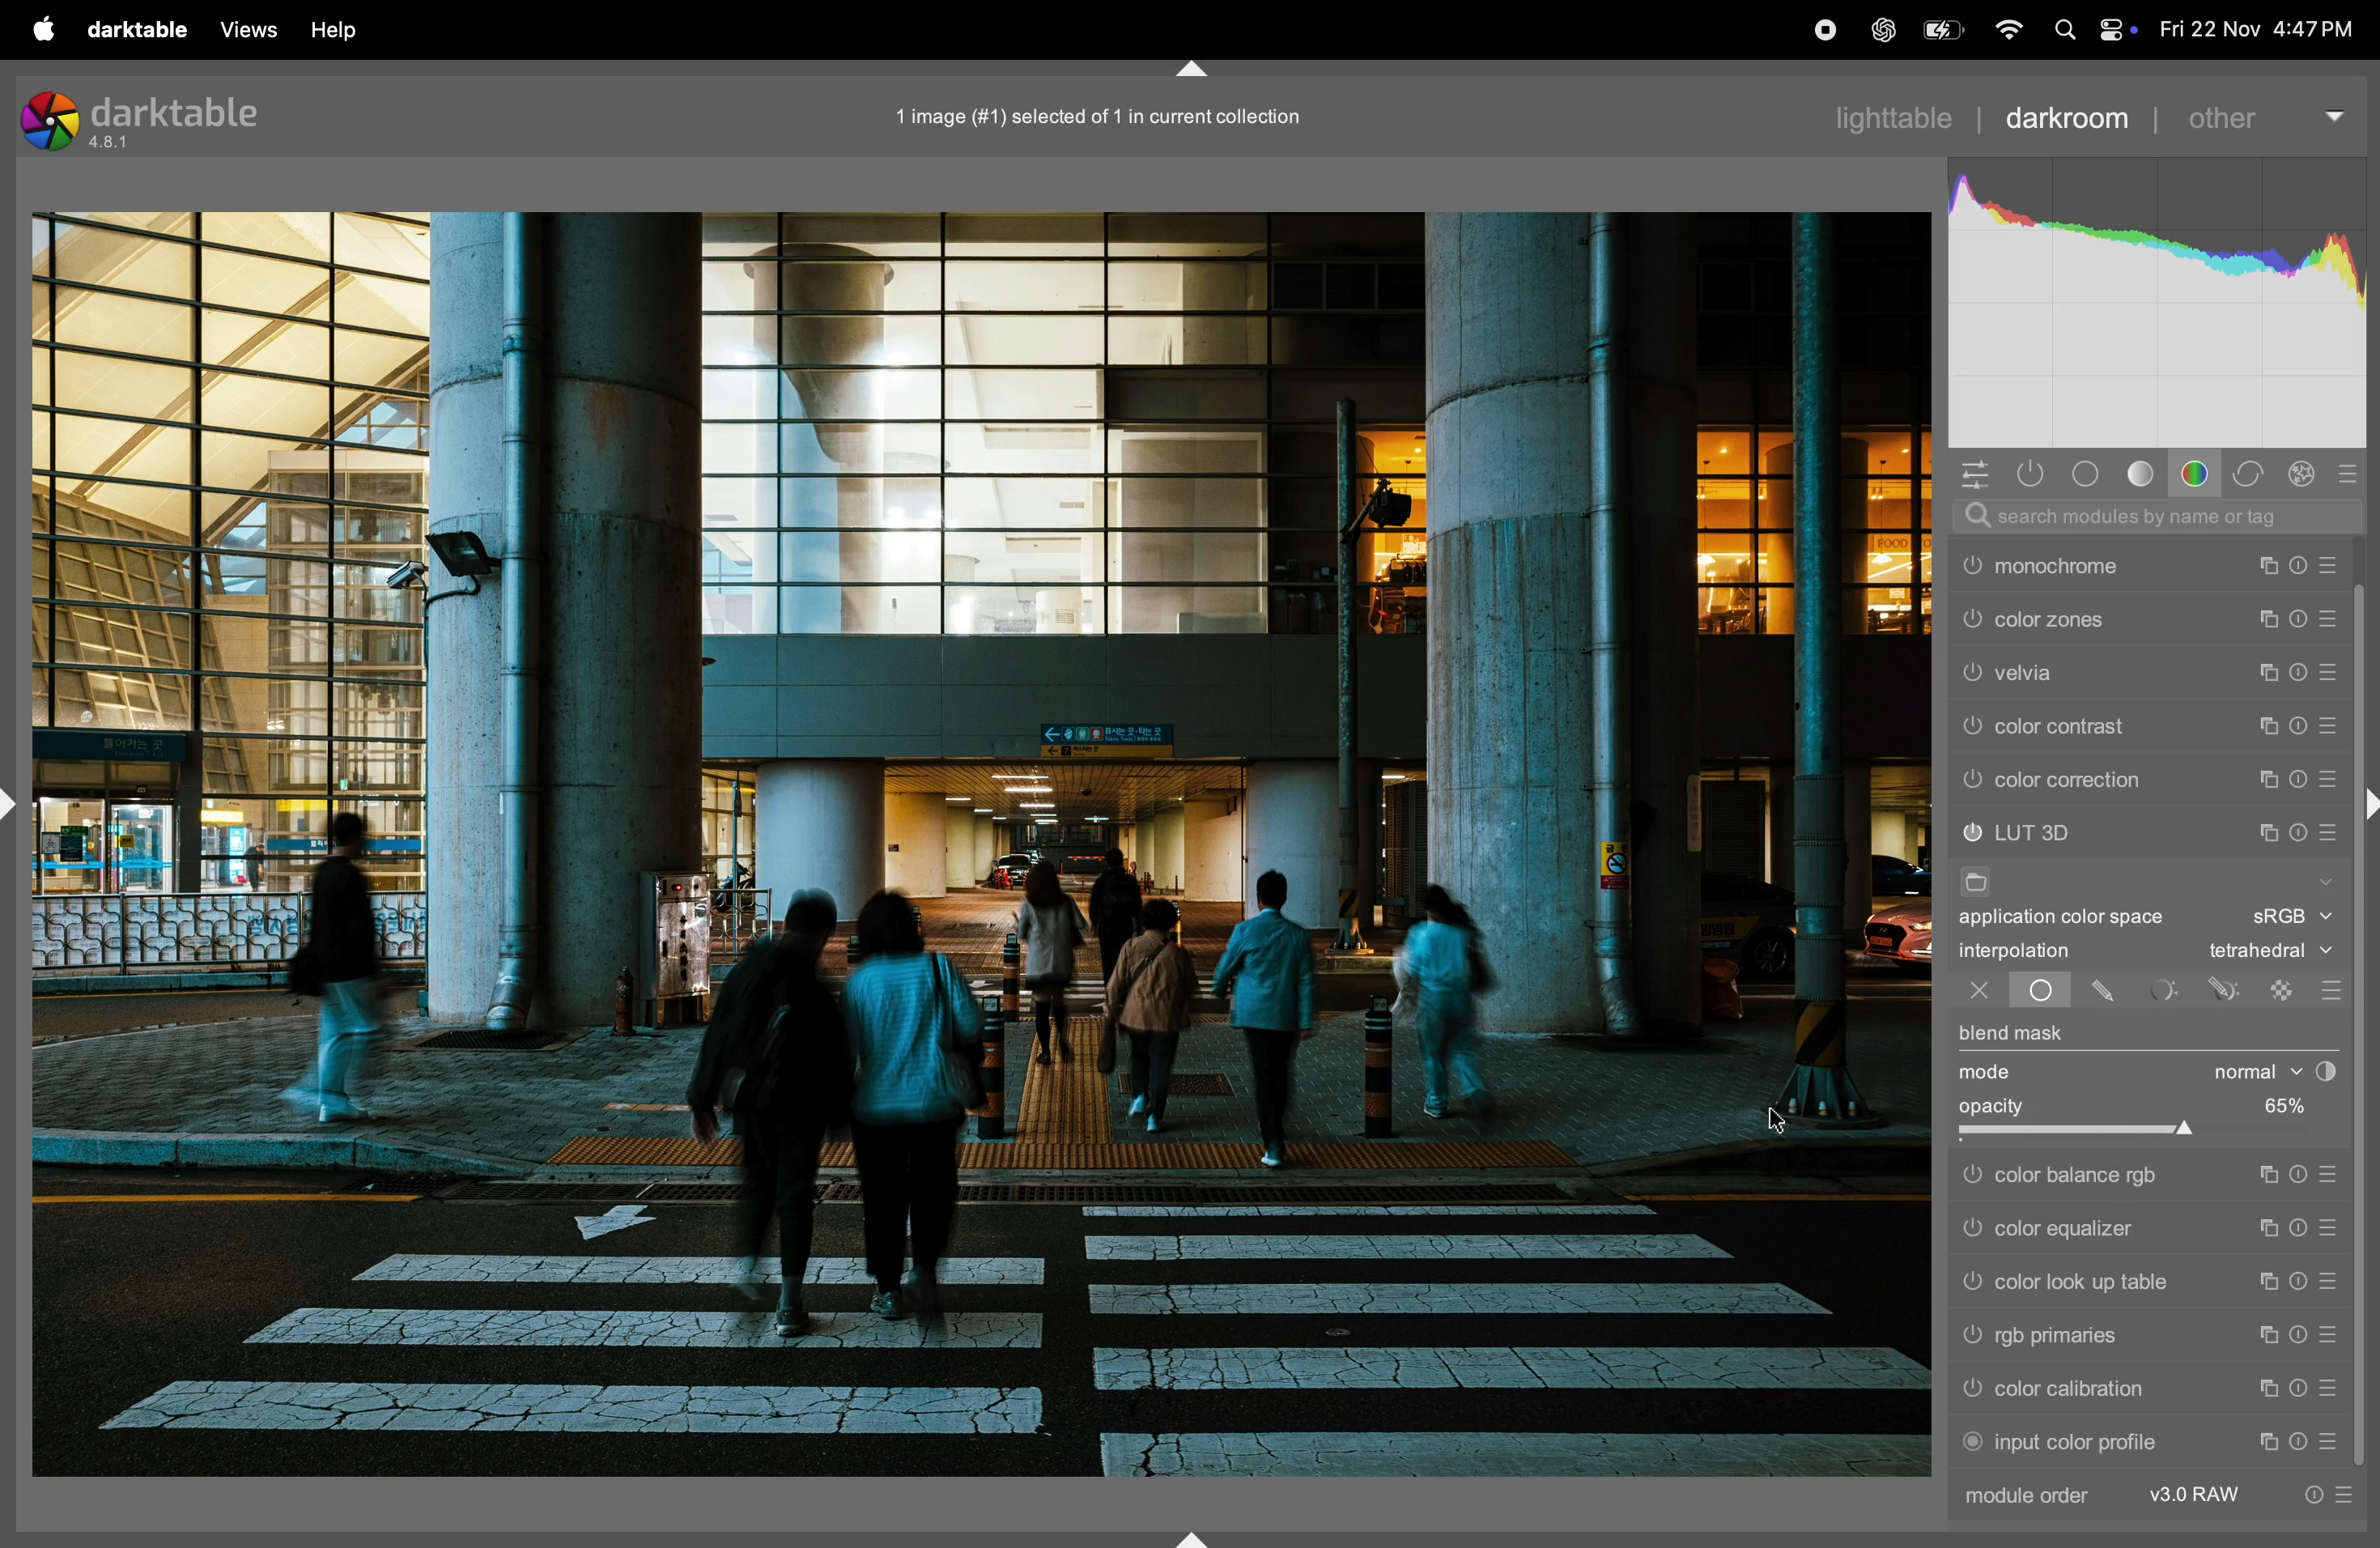 This screenshot has height=1548, width=2380. Describe the element at coordinates (2091, 1389) in the screenshot. I see `color calibration` at that location.